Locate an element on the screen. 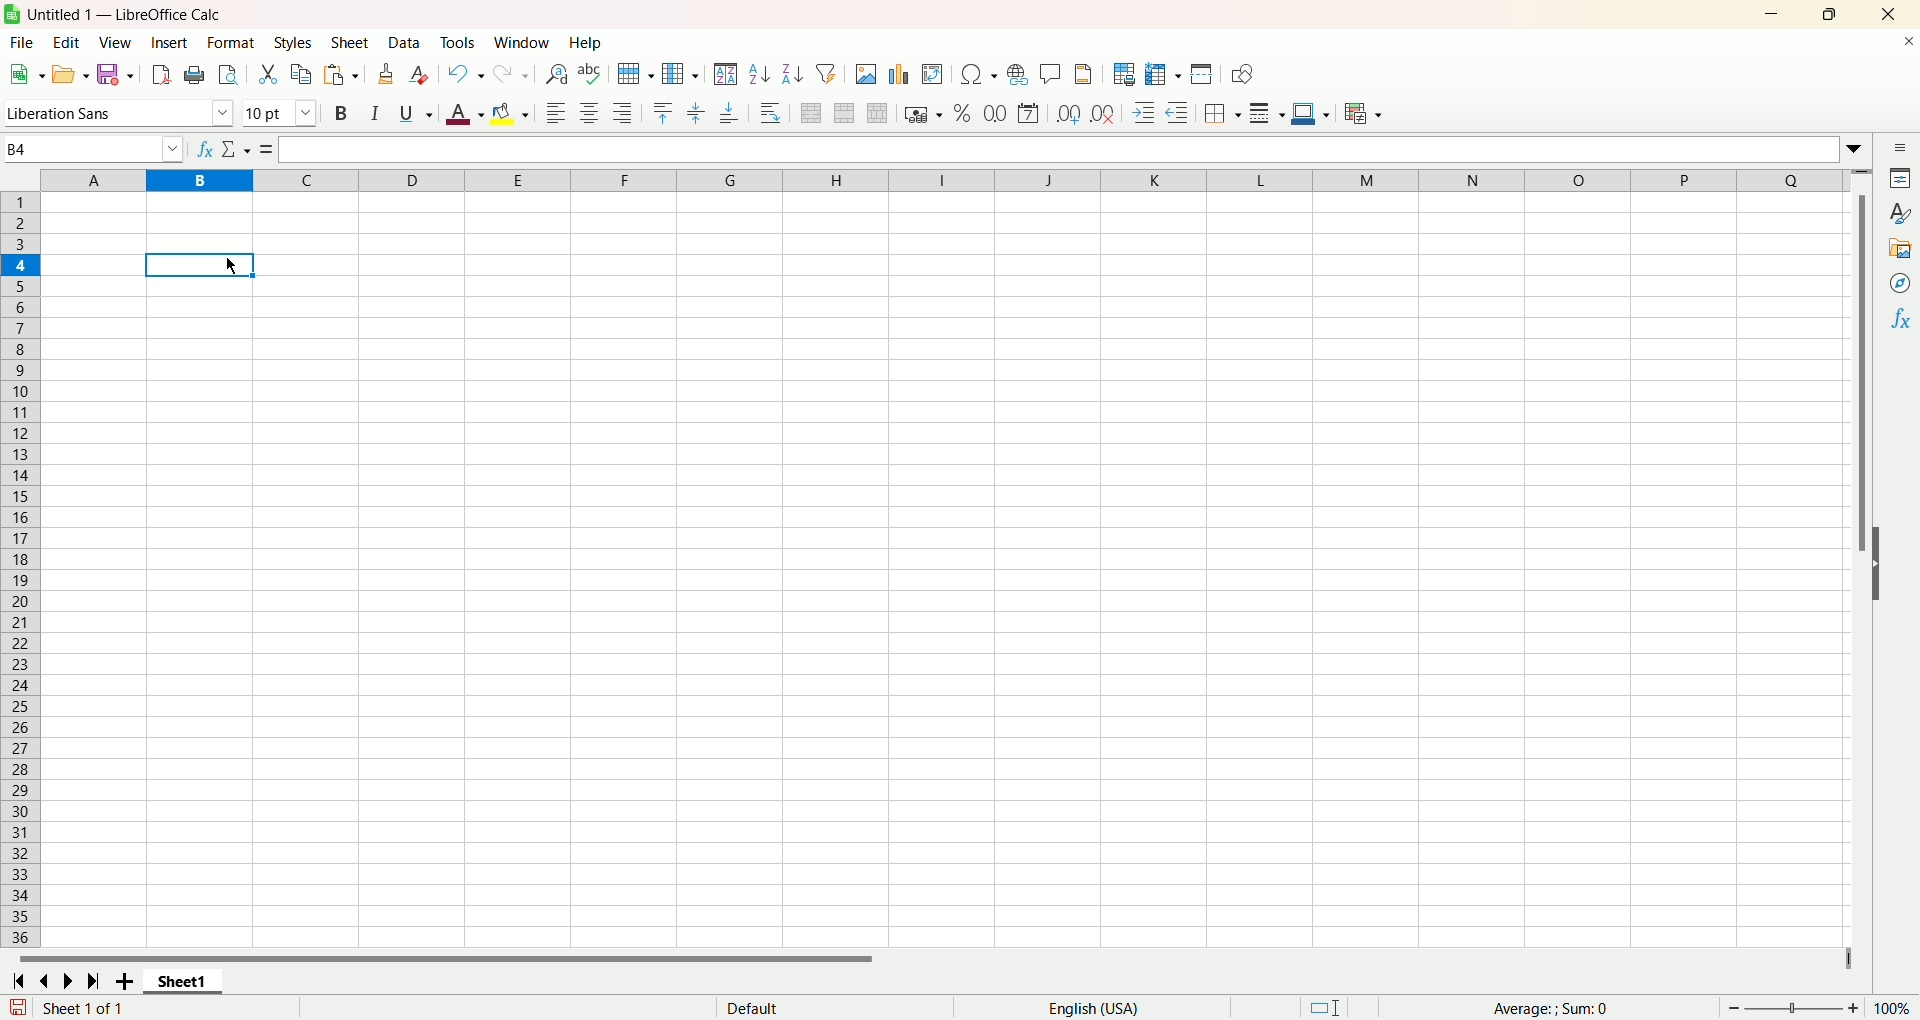 The height and width of the screenshot is (1020, 1920). align left is located at coordinates (555, 114).